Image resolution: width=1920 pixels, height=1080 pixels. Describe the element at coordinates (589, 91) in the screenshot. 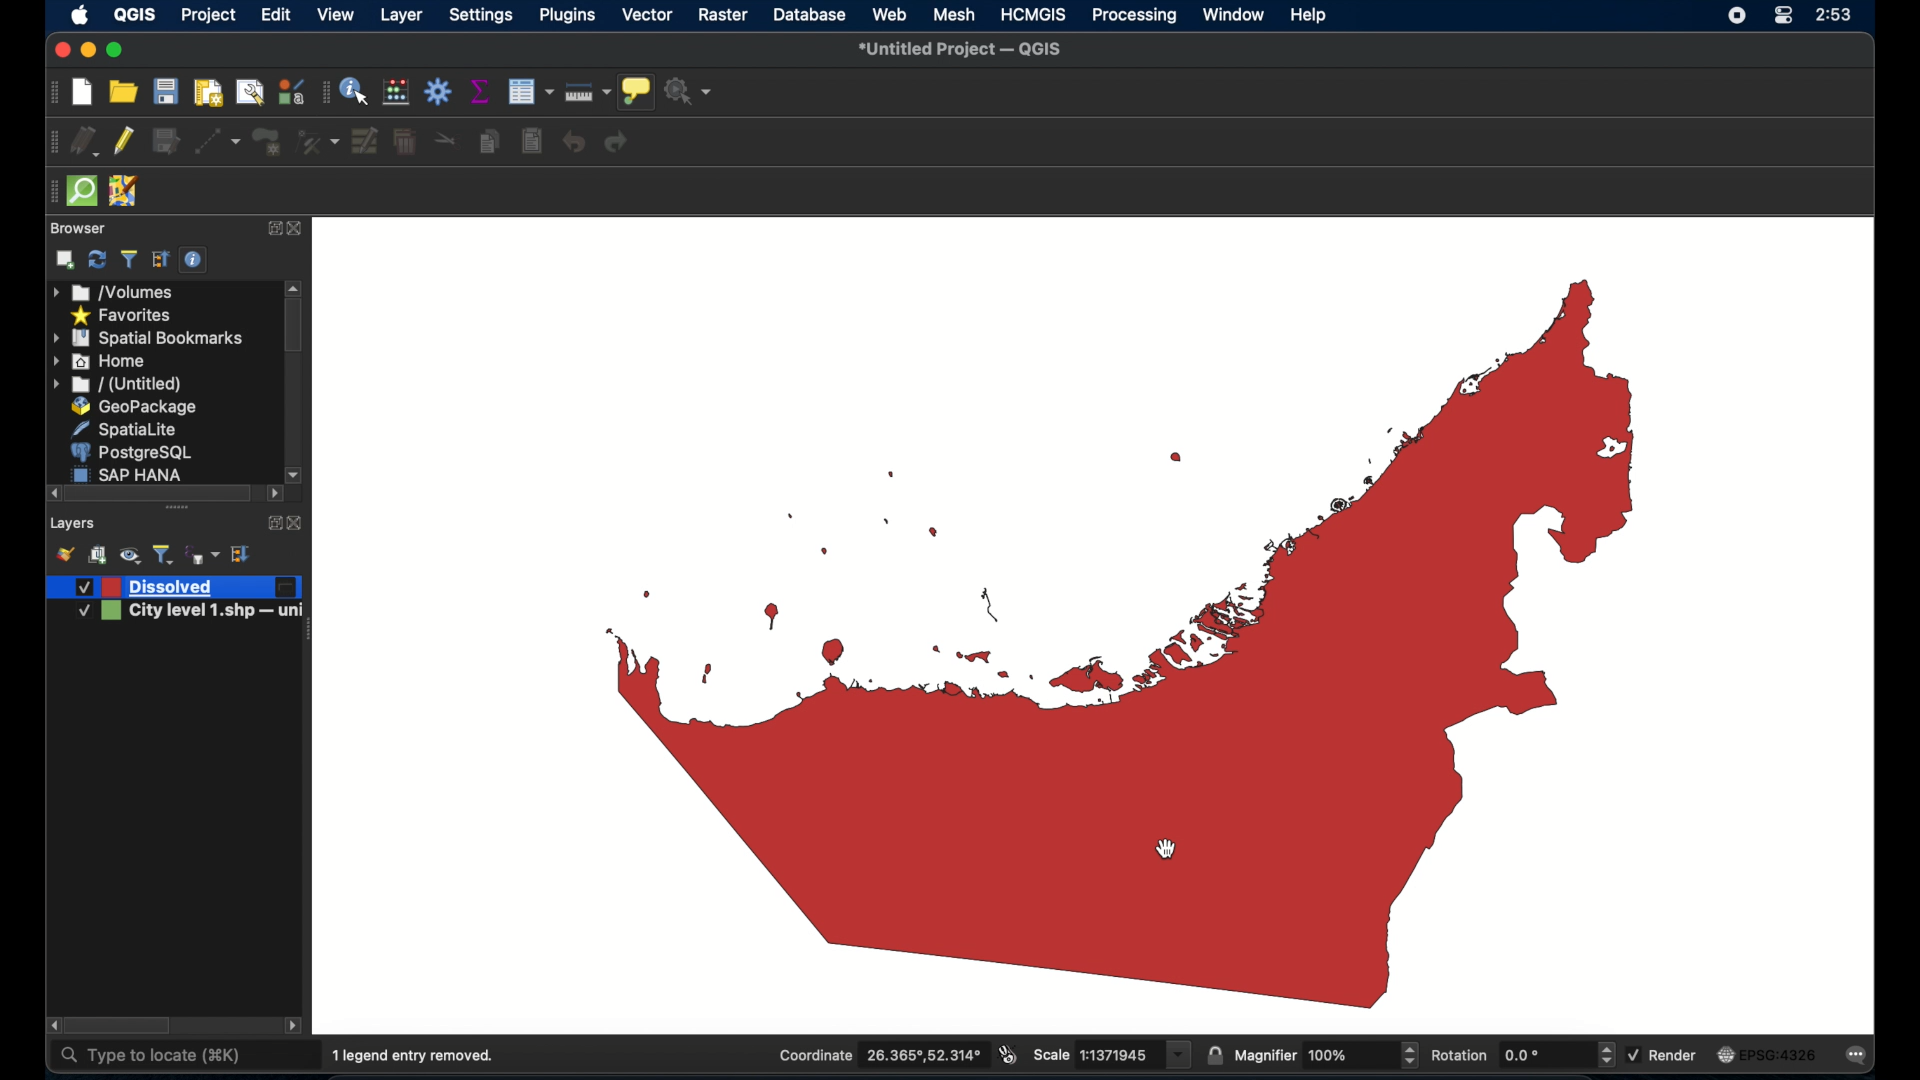

I see `measure line` at that location.